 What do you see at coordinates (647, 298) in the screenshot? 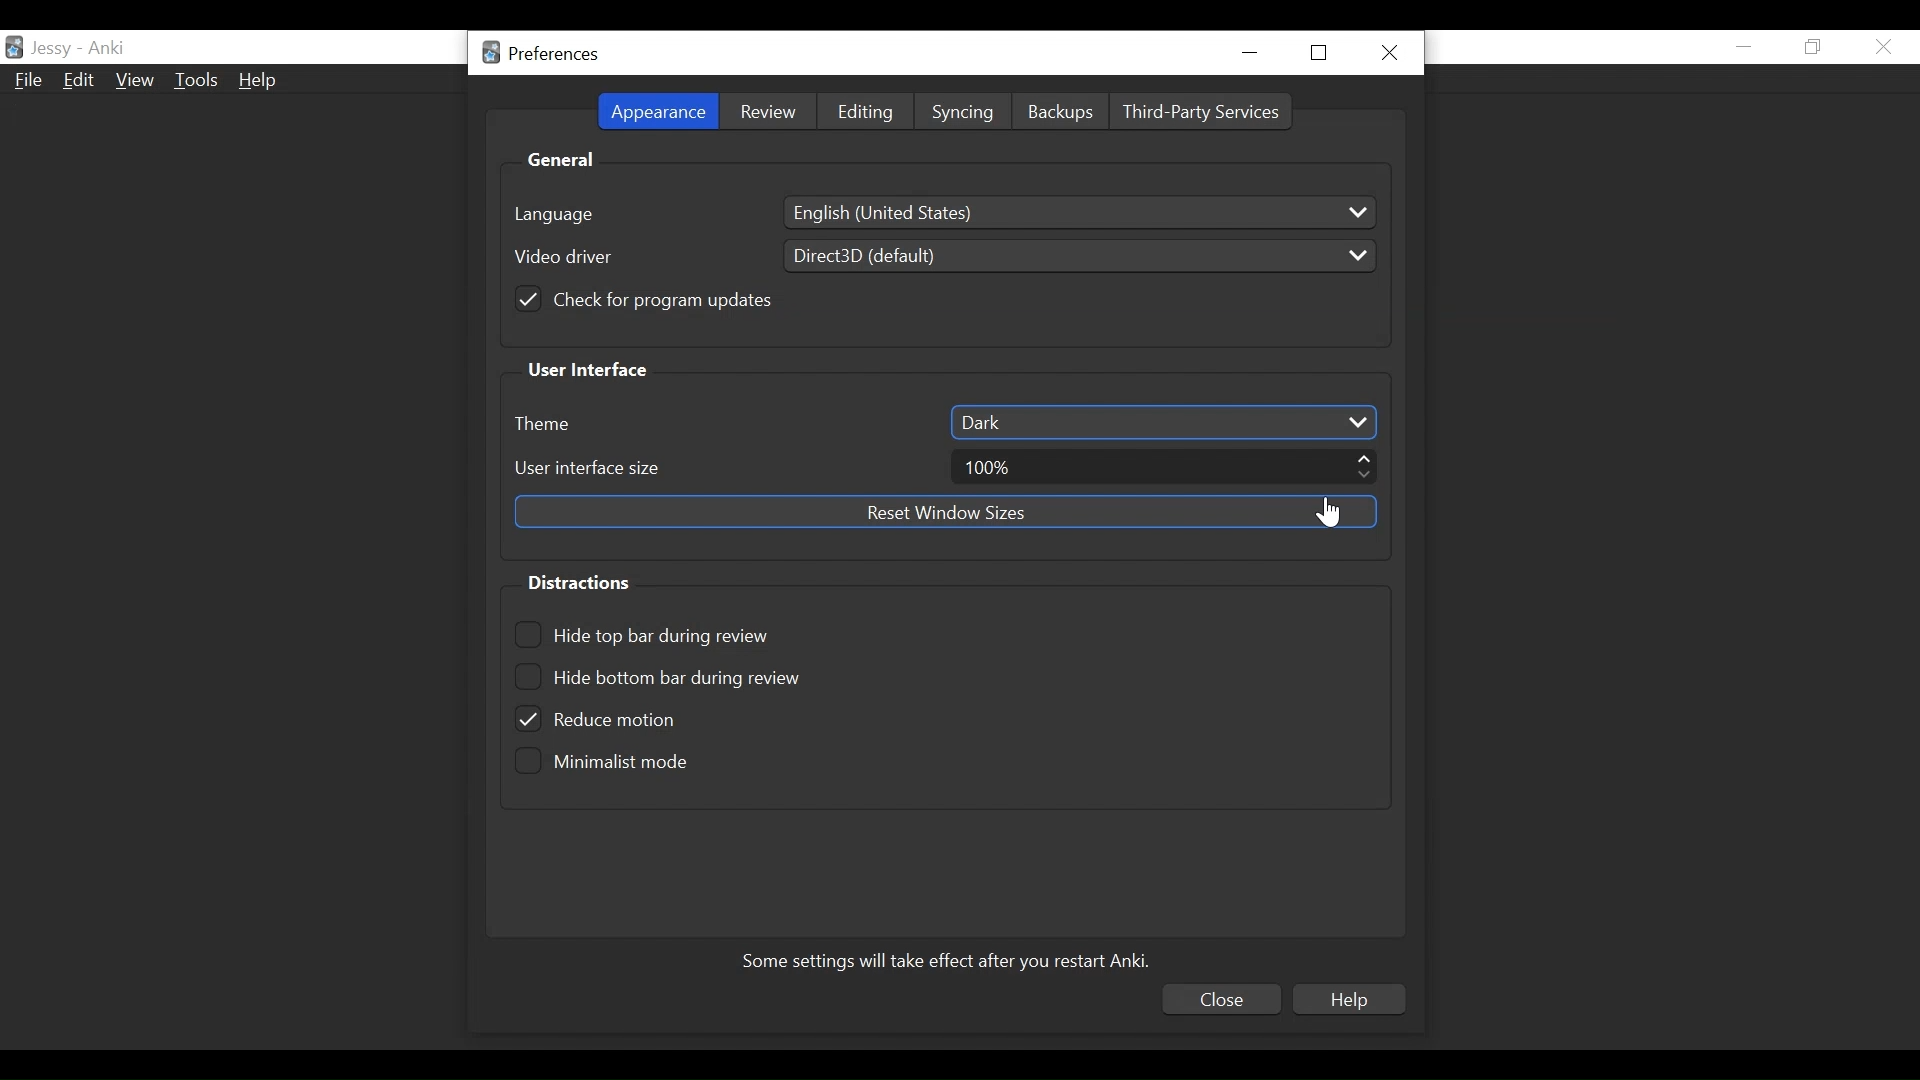
I see `(un)check for program updates` at bounding box center [647, 298].